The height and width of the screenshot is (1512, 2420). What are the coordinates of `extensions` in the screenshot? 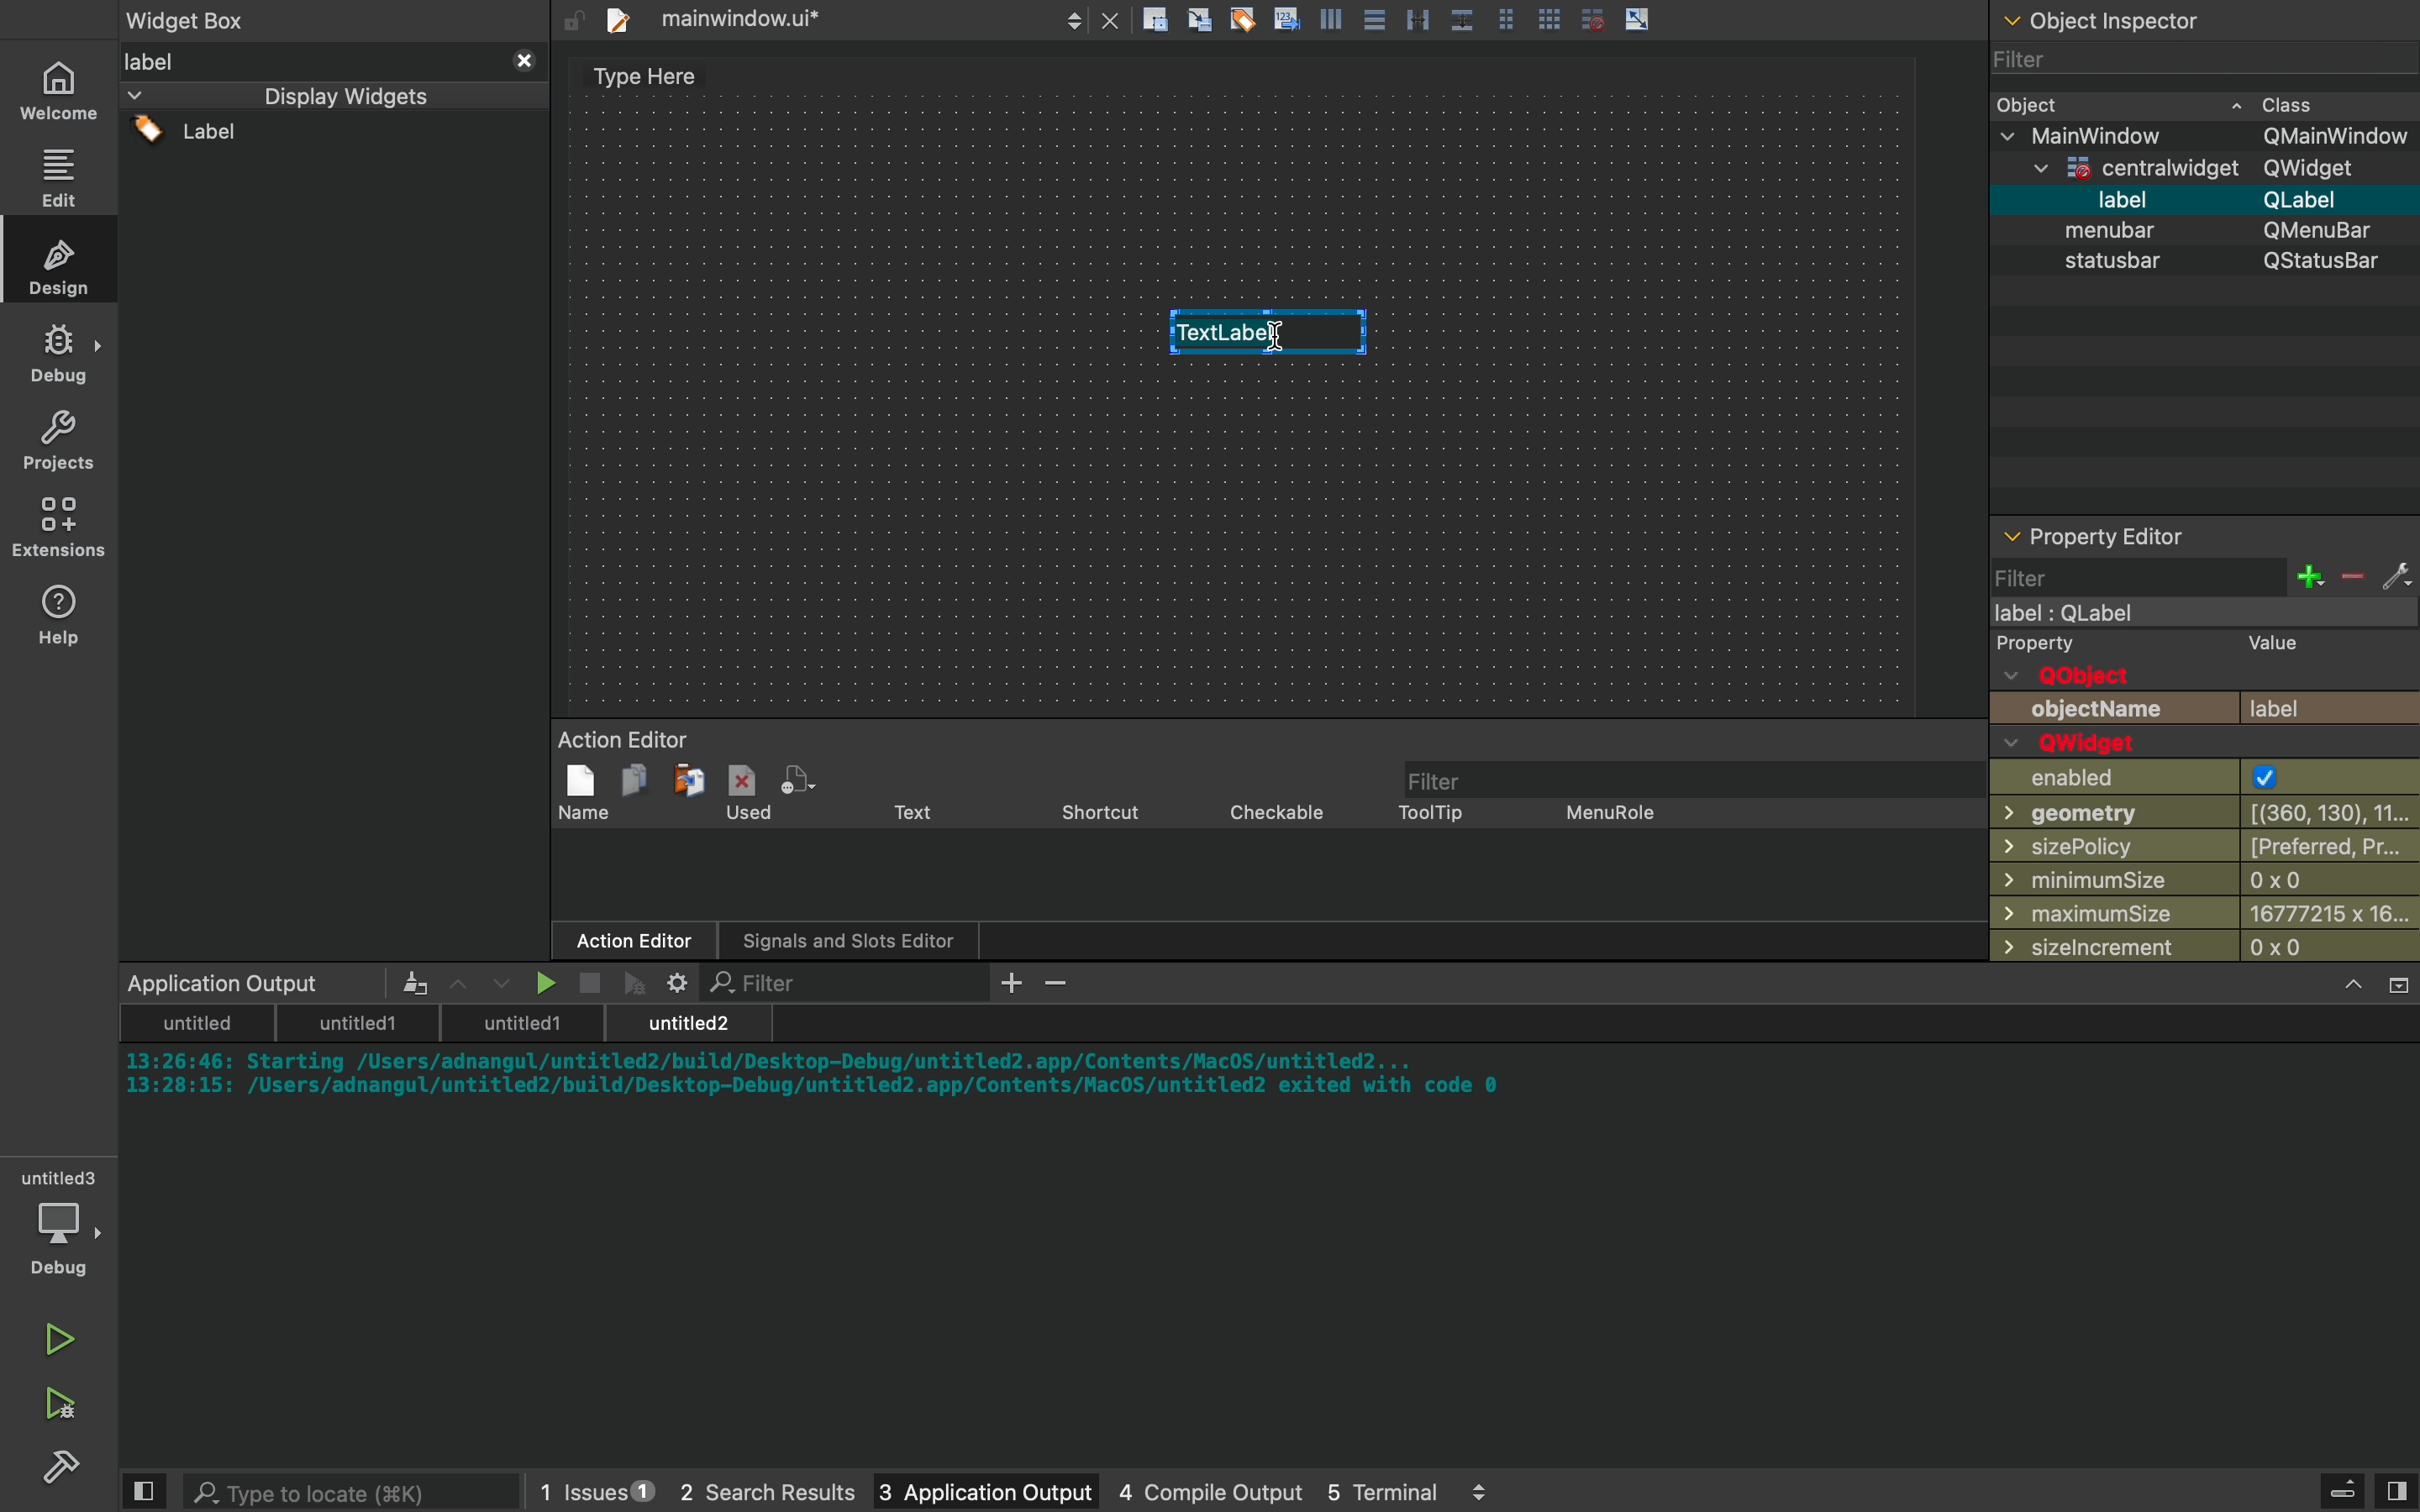 It's located at (63, 527).